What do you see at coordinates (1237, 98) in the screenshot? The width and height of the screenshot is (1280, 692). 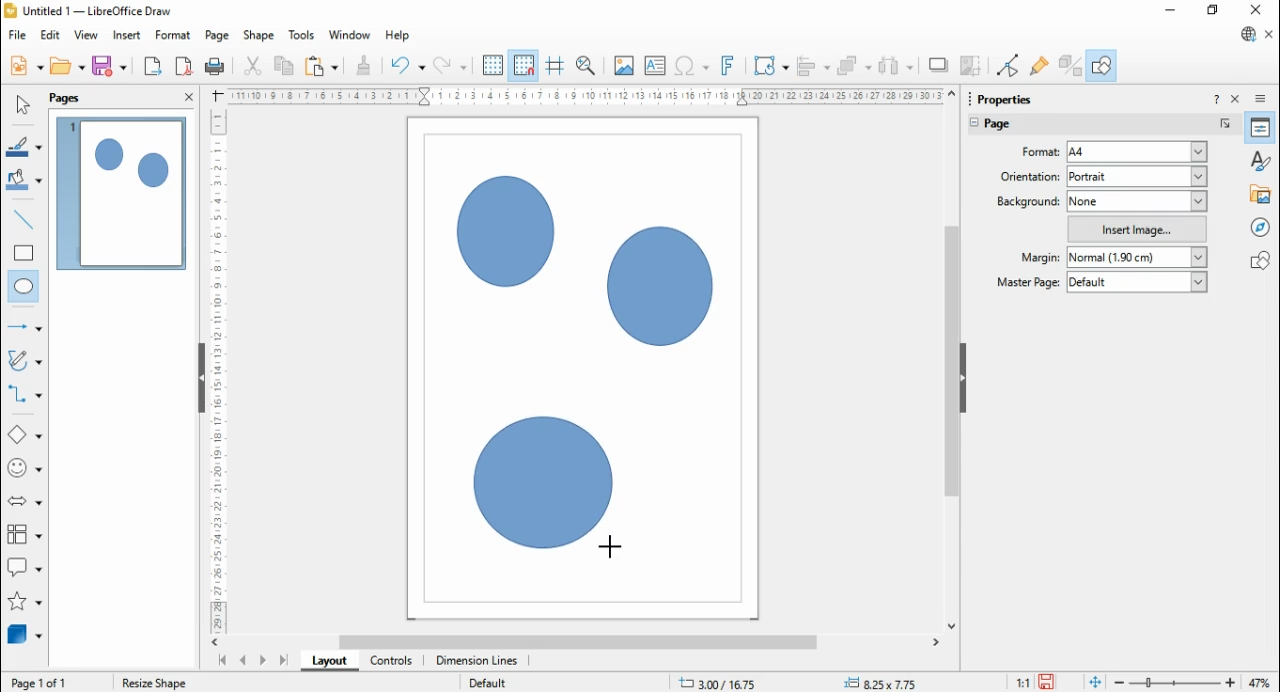 I see `close sidebar deck` at bounding box center [1237, 98].